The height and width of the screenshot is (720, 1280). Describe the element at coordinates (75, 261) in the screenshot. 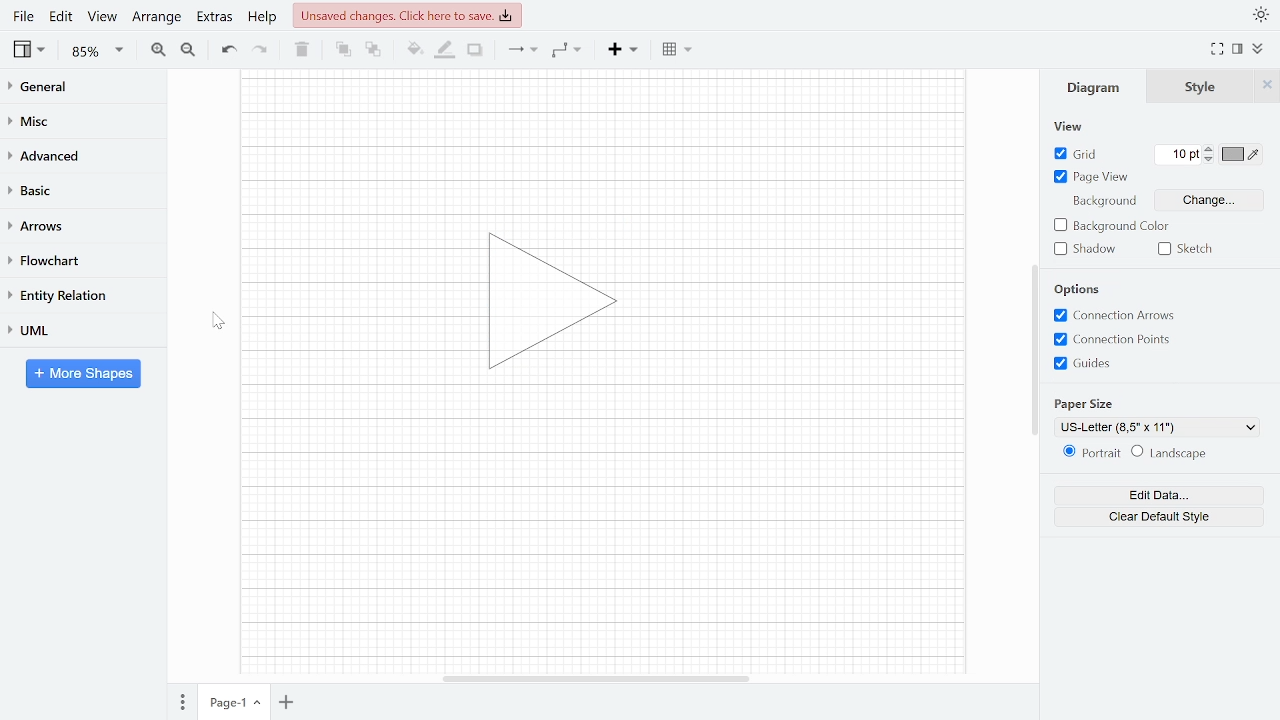

I see `Flowchart` at that location.